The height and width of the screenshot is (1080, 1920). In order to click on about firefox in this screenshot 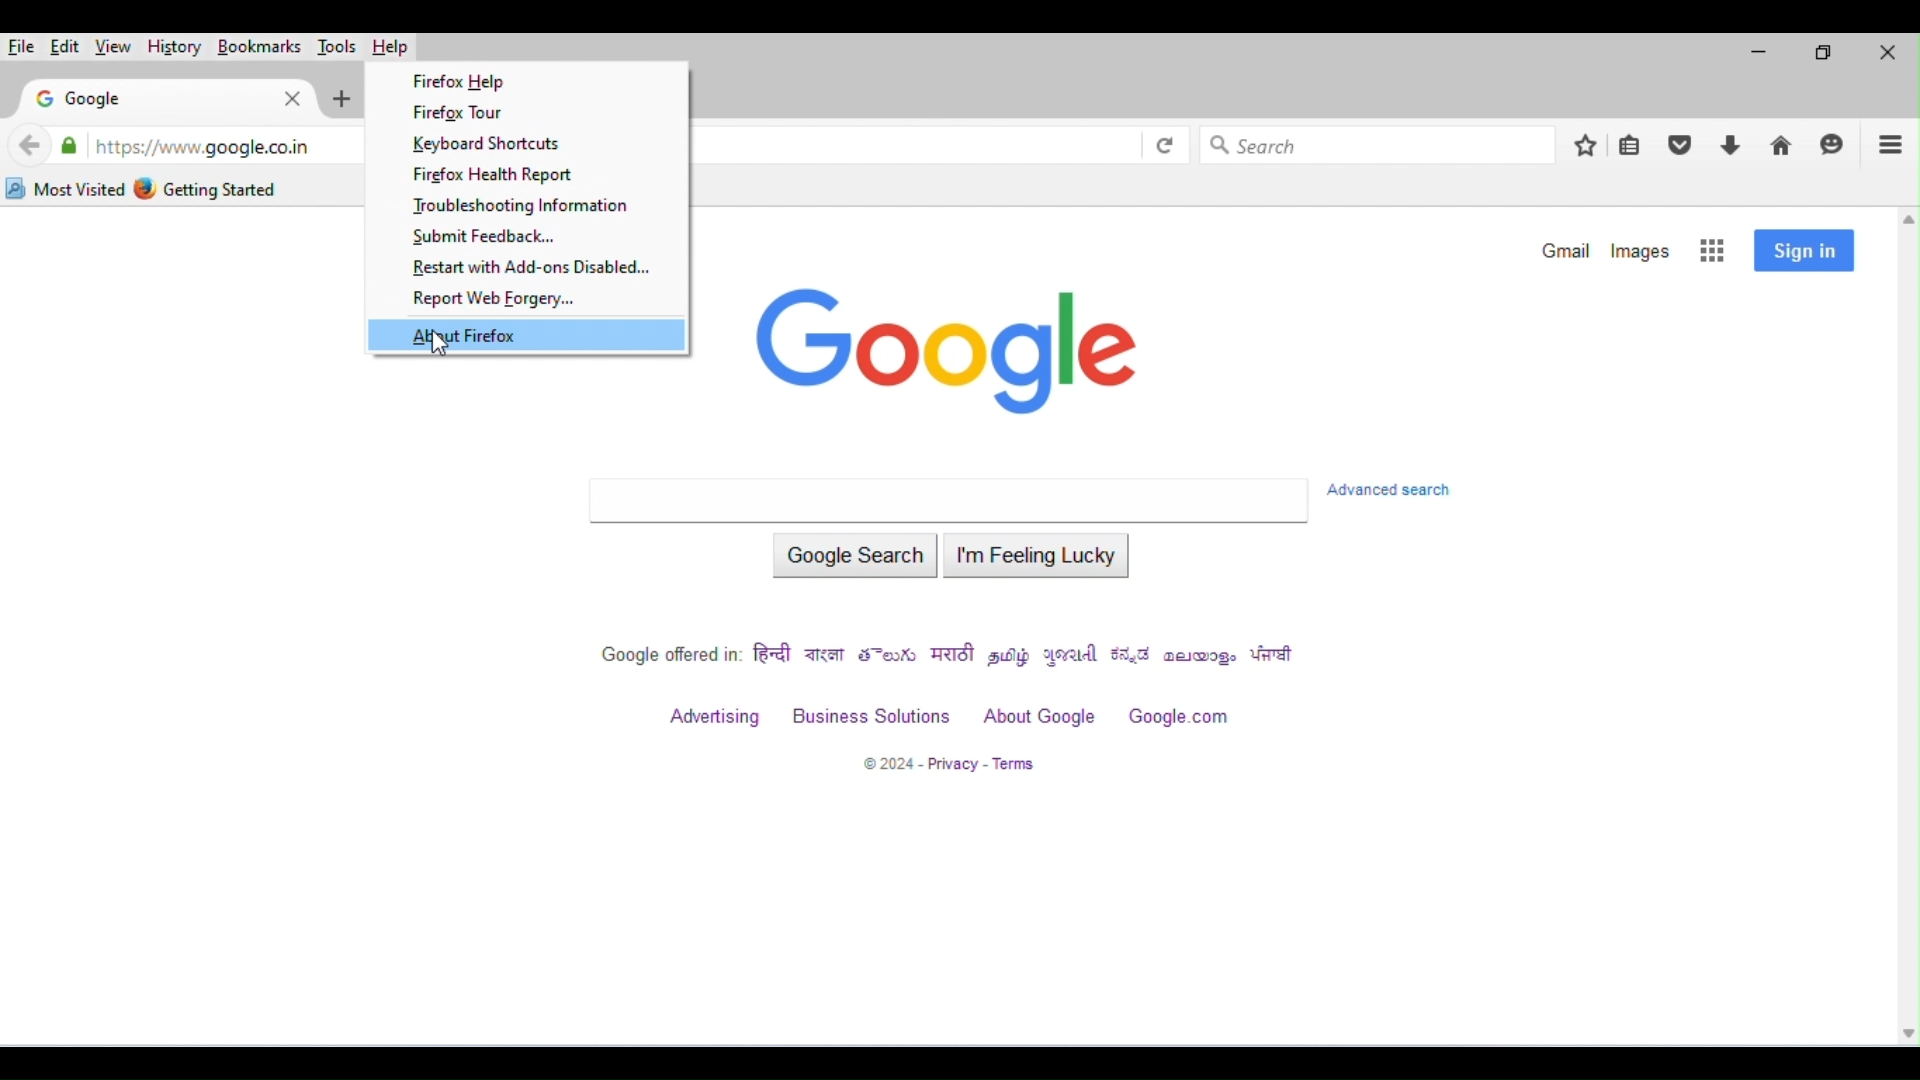, I will do `click(529, 335)`.